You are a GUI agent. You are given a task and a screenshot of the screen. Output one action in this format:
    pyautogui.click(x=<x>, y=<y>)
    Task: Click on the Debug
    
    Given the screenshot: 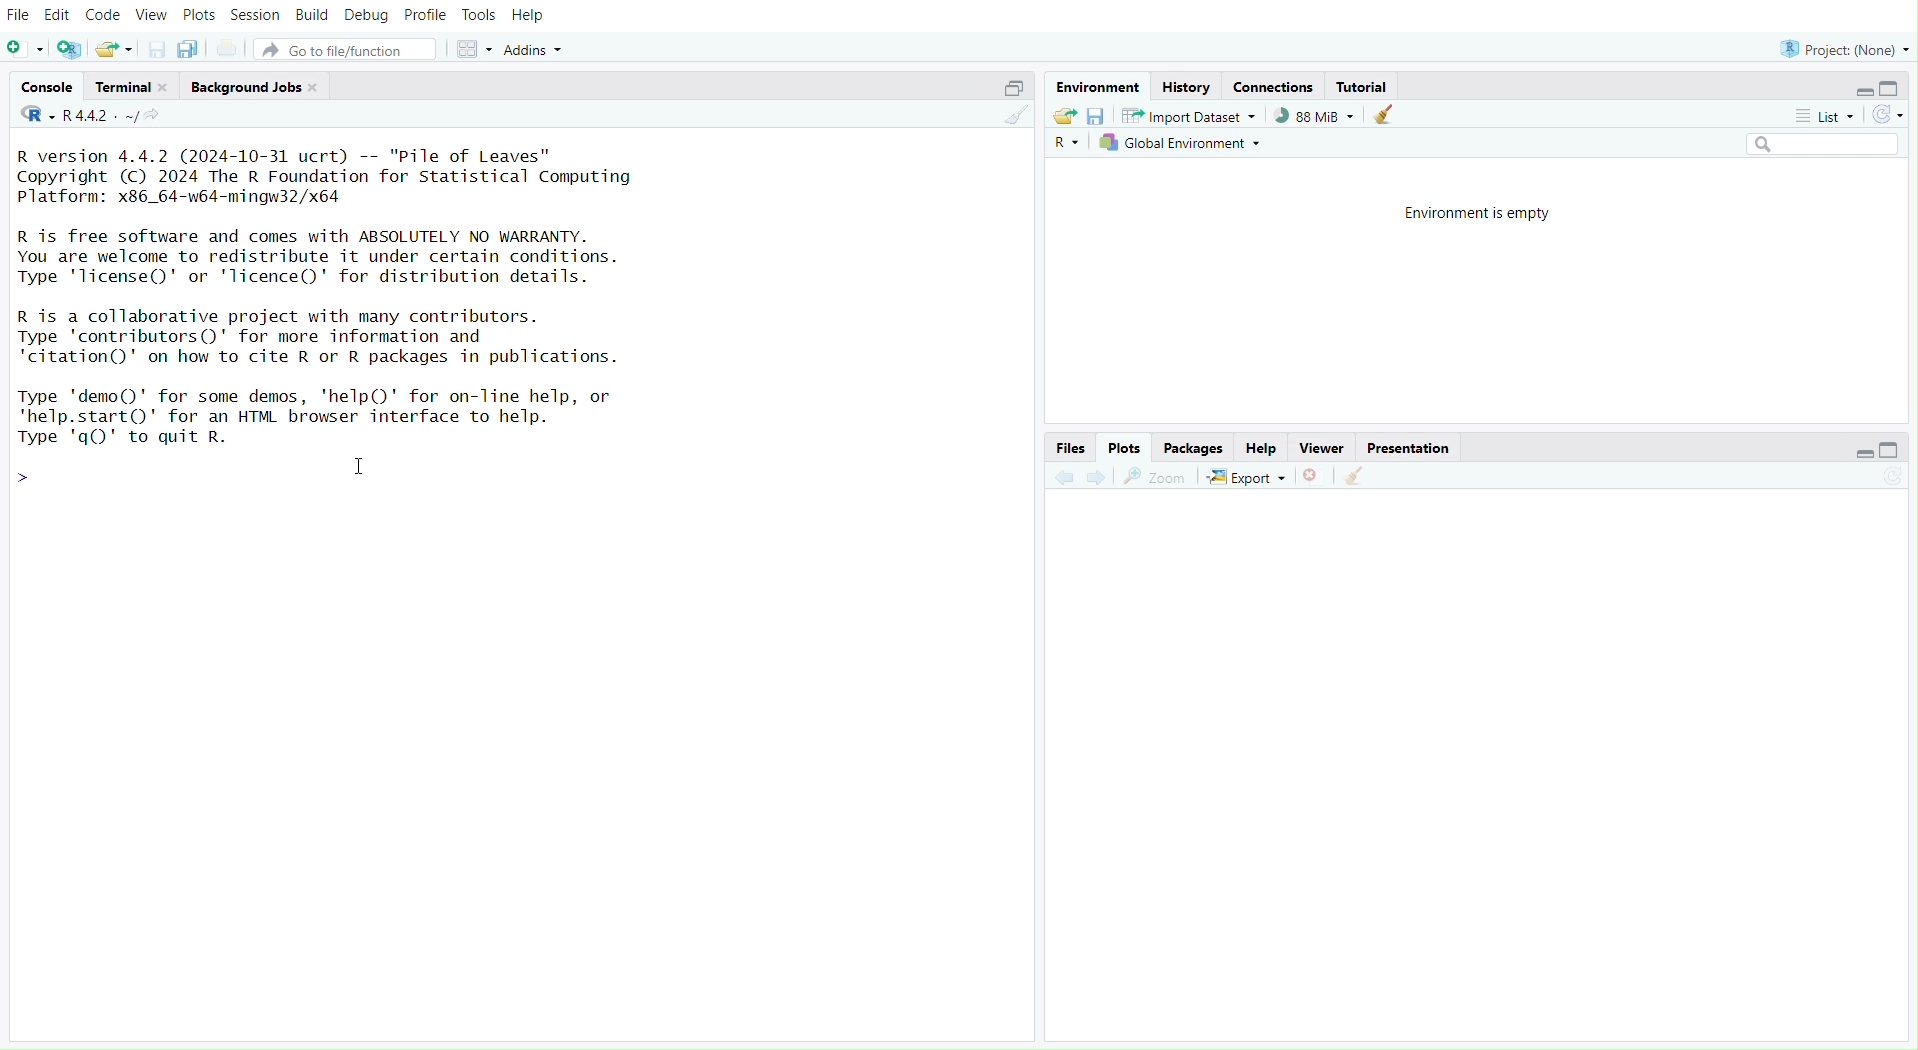 What is the action you would take?
    pyautogui.click(x=366, y=18)
    